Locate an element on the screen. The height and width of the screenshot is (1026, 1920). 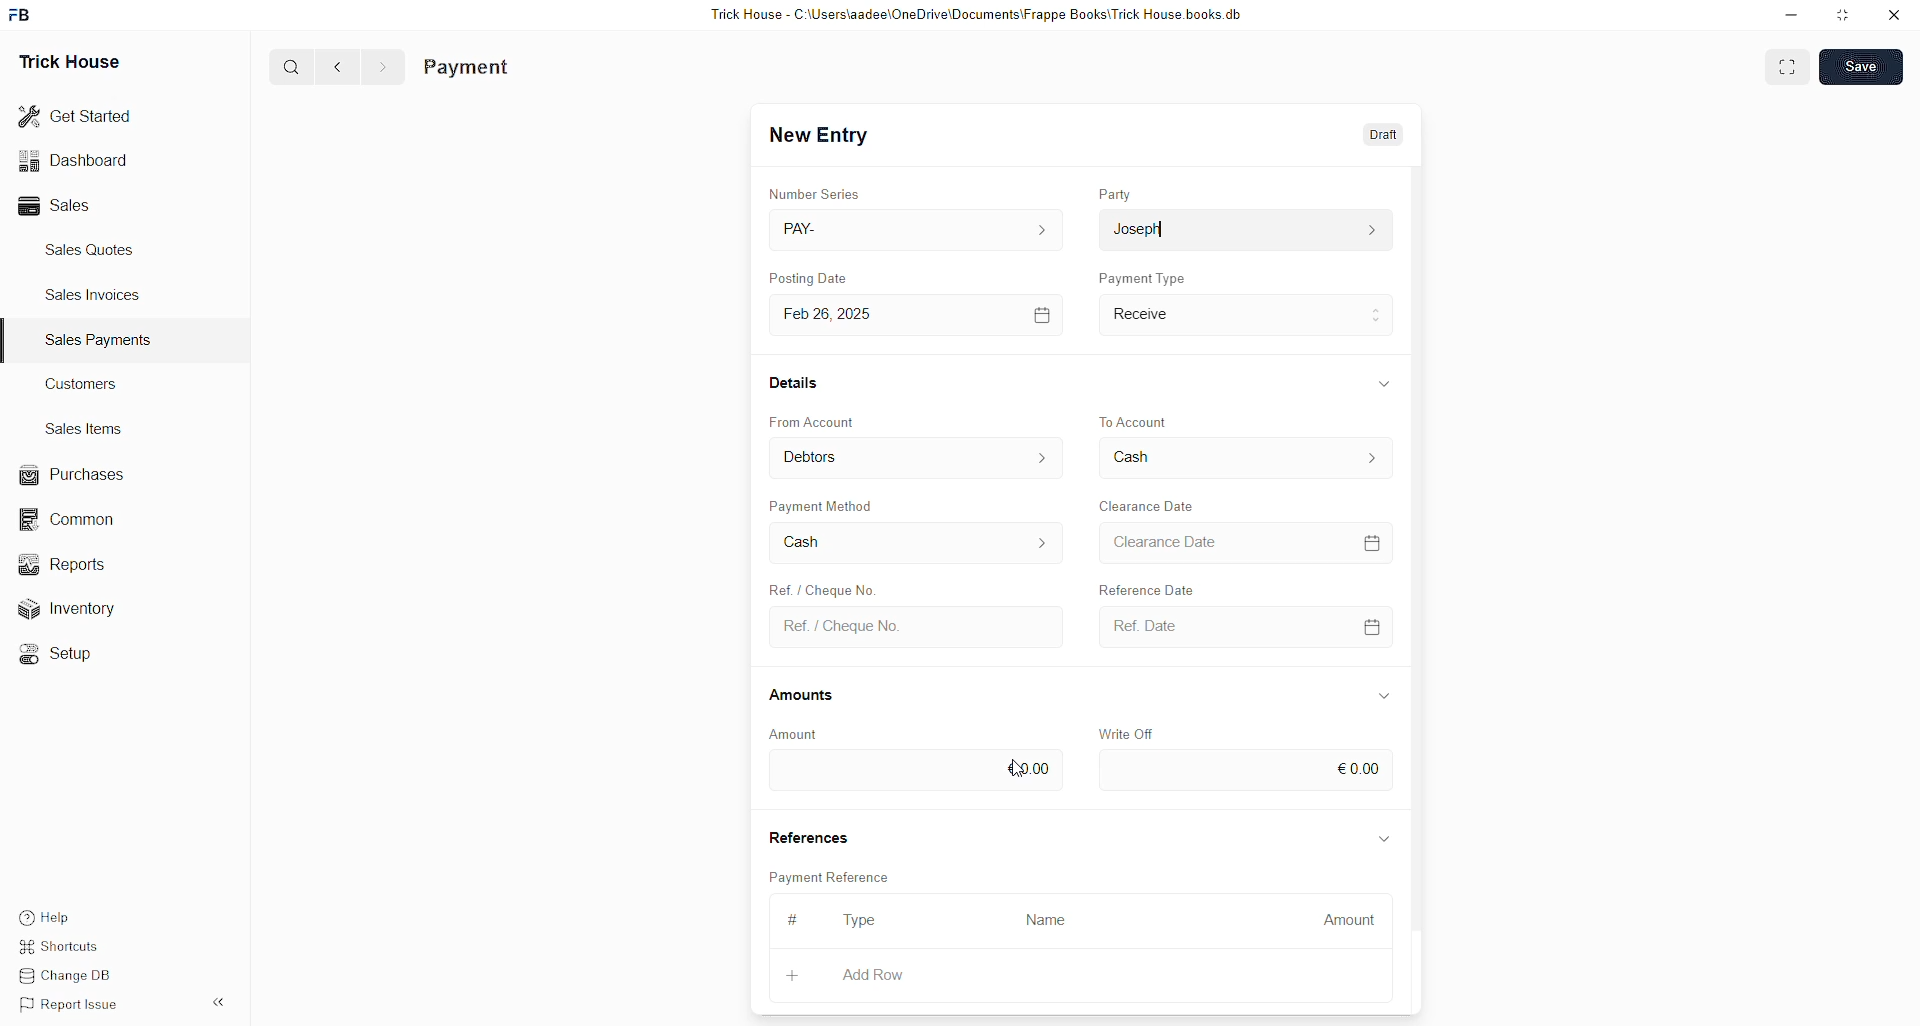
€0.00 is located at coordinates (914, 771).